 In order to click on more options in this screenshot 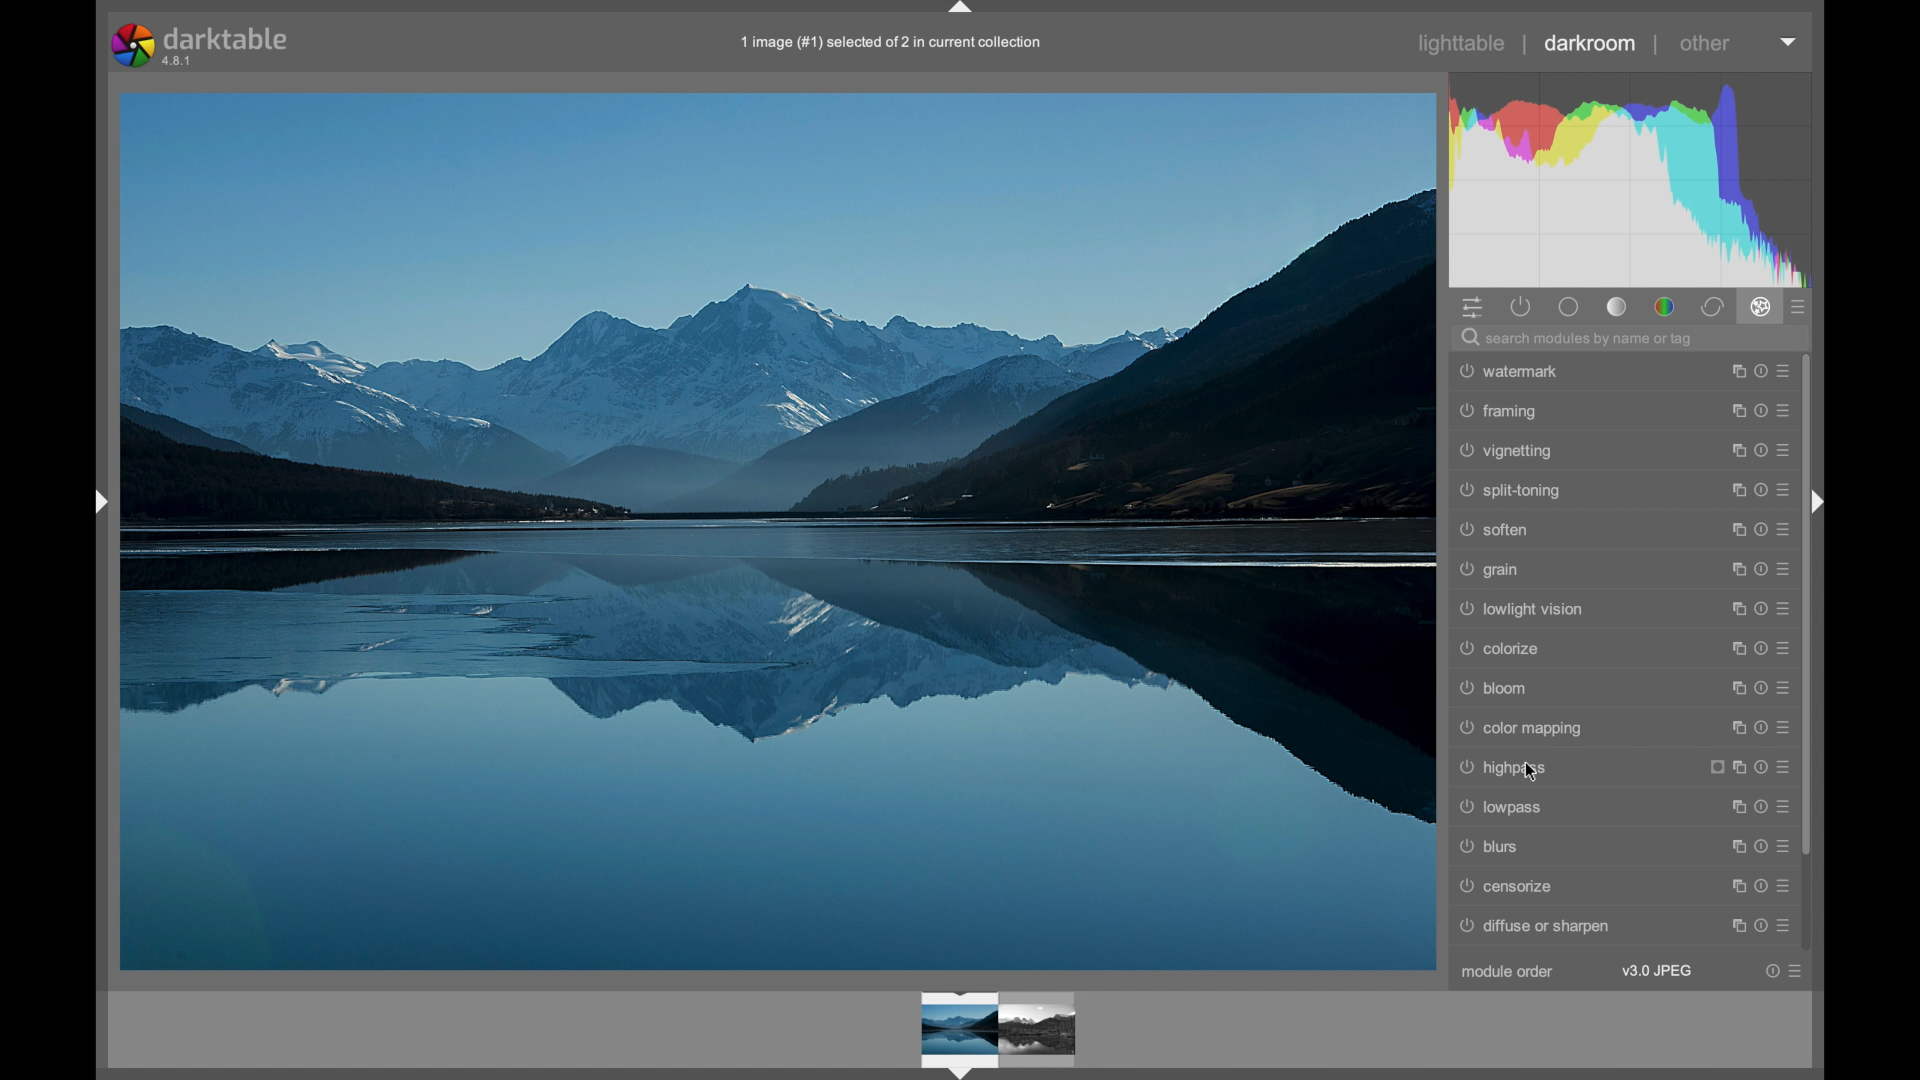, I will do `click(1759, 806)`.